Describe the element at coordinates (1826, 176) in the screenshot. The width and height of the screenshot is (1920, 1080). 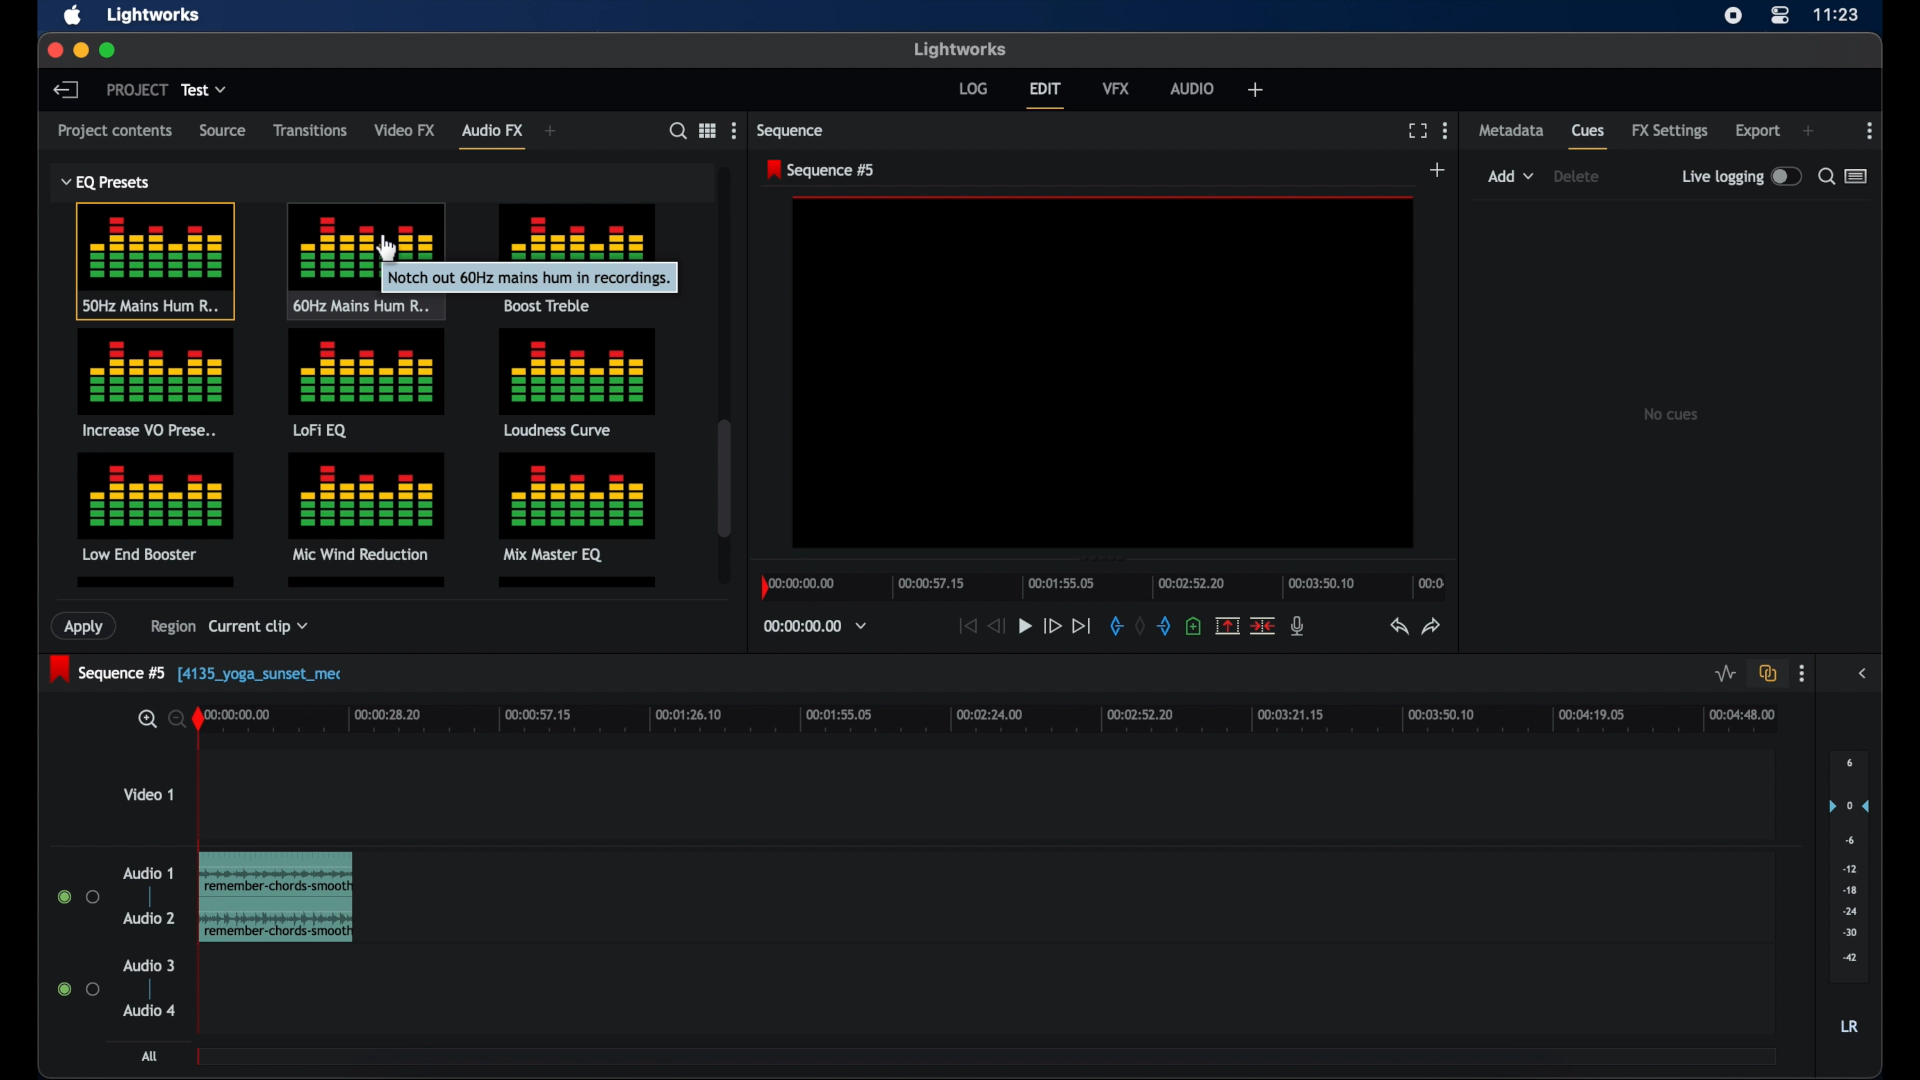
I see `search` at that location.